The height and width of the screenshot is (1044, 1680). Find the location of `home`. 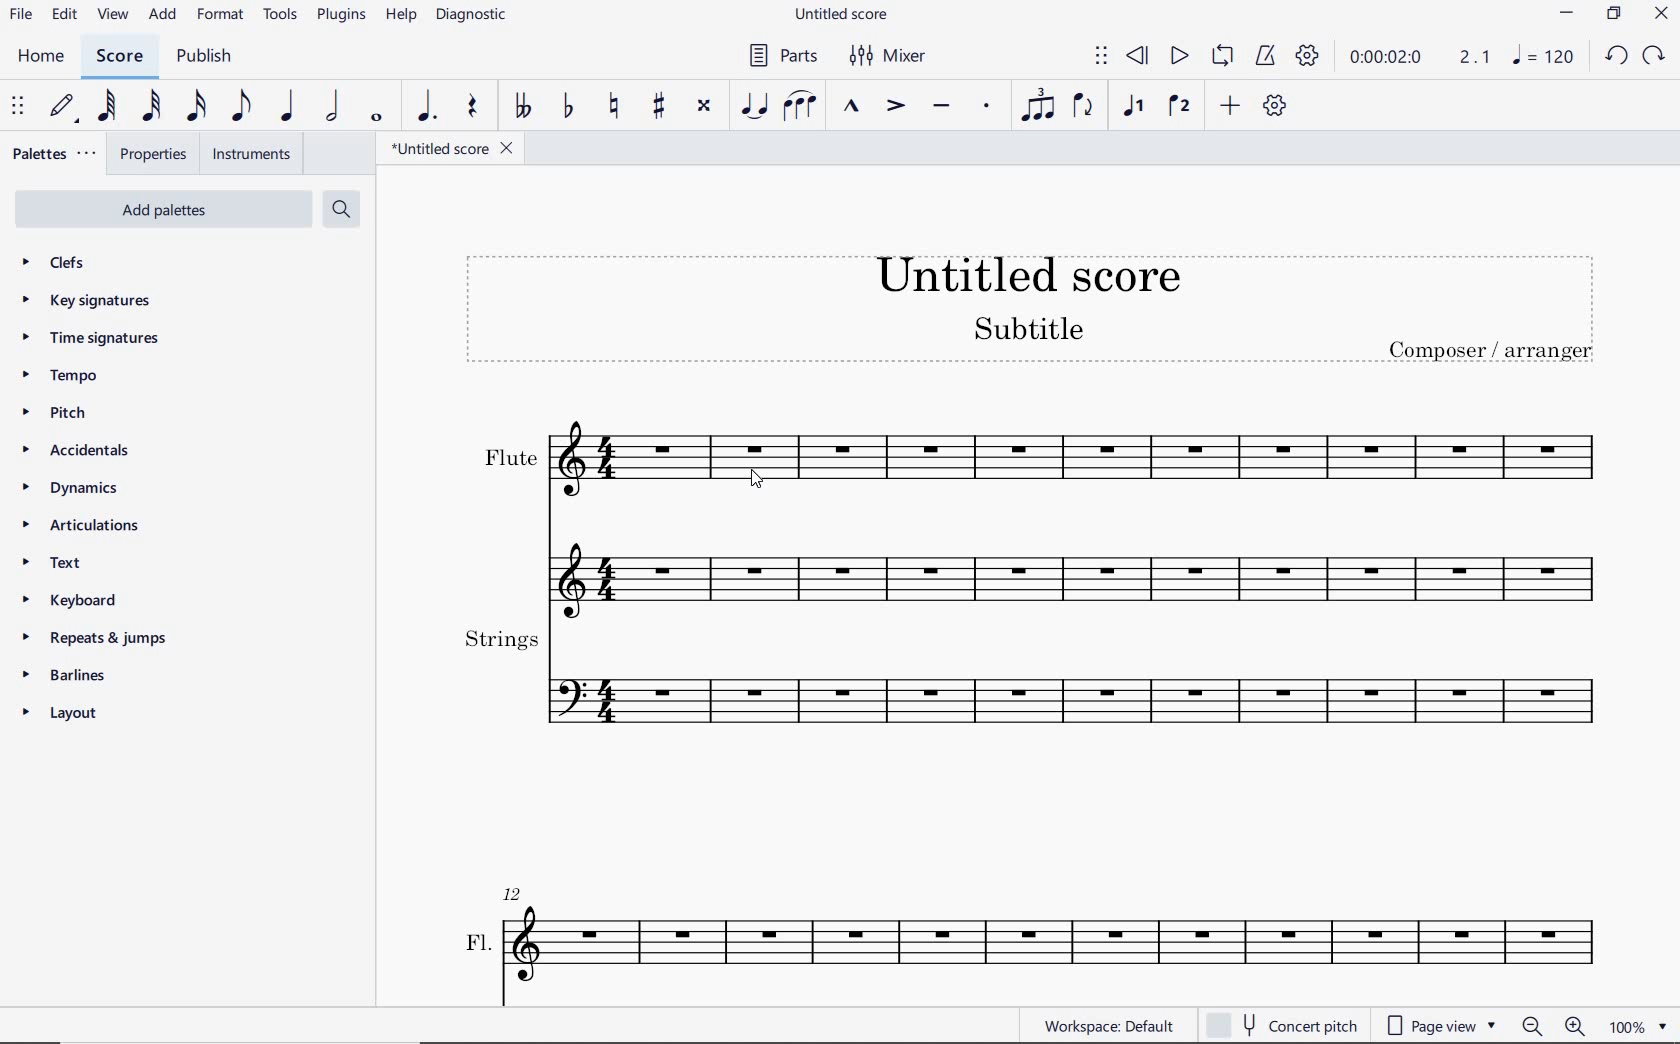

home is located at coordinates (42, 57).